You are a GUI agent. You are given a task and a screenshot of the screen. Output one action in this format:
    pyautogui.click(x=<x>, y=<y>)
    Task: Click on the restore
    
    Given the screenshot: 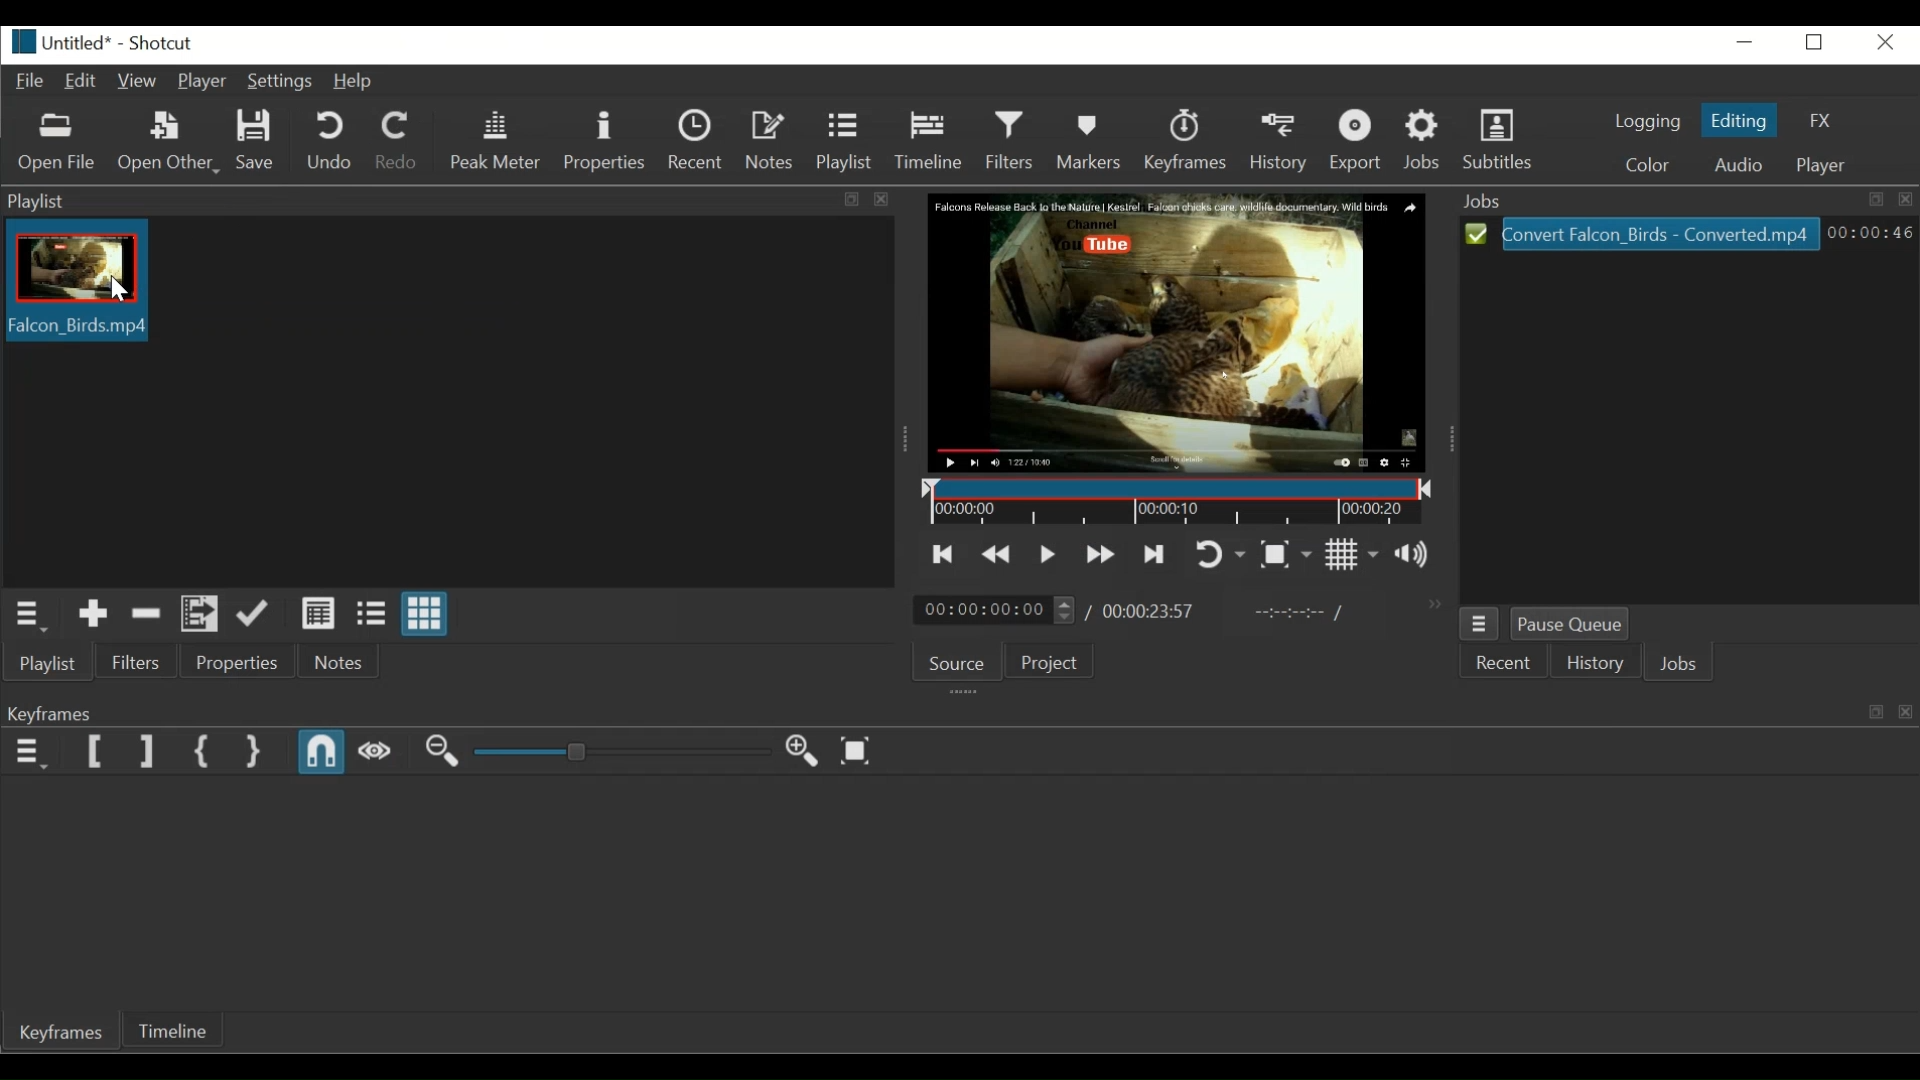 What is the action you would take?
    pyautogui.click(x=1871, y=709)
    